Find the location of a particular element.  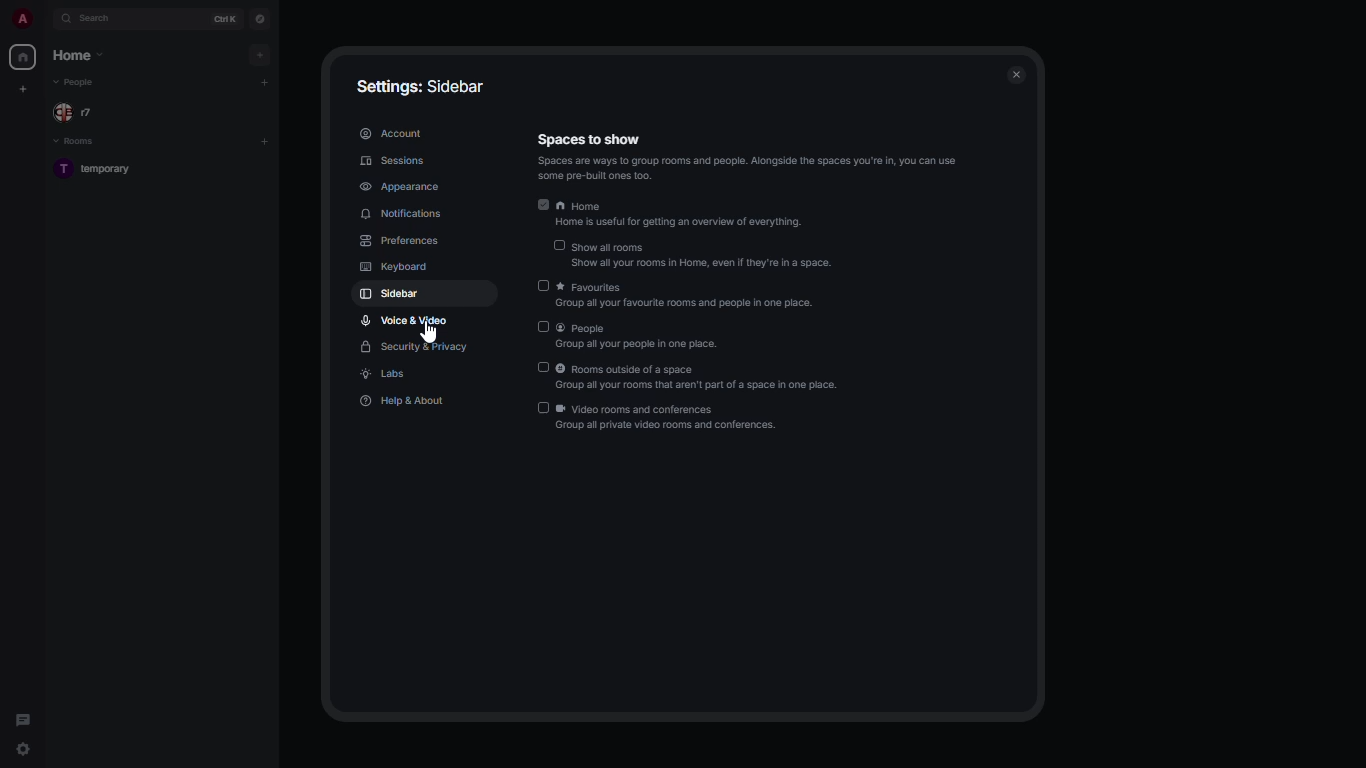

sidebar is located at coordinates (391, 296).